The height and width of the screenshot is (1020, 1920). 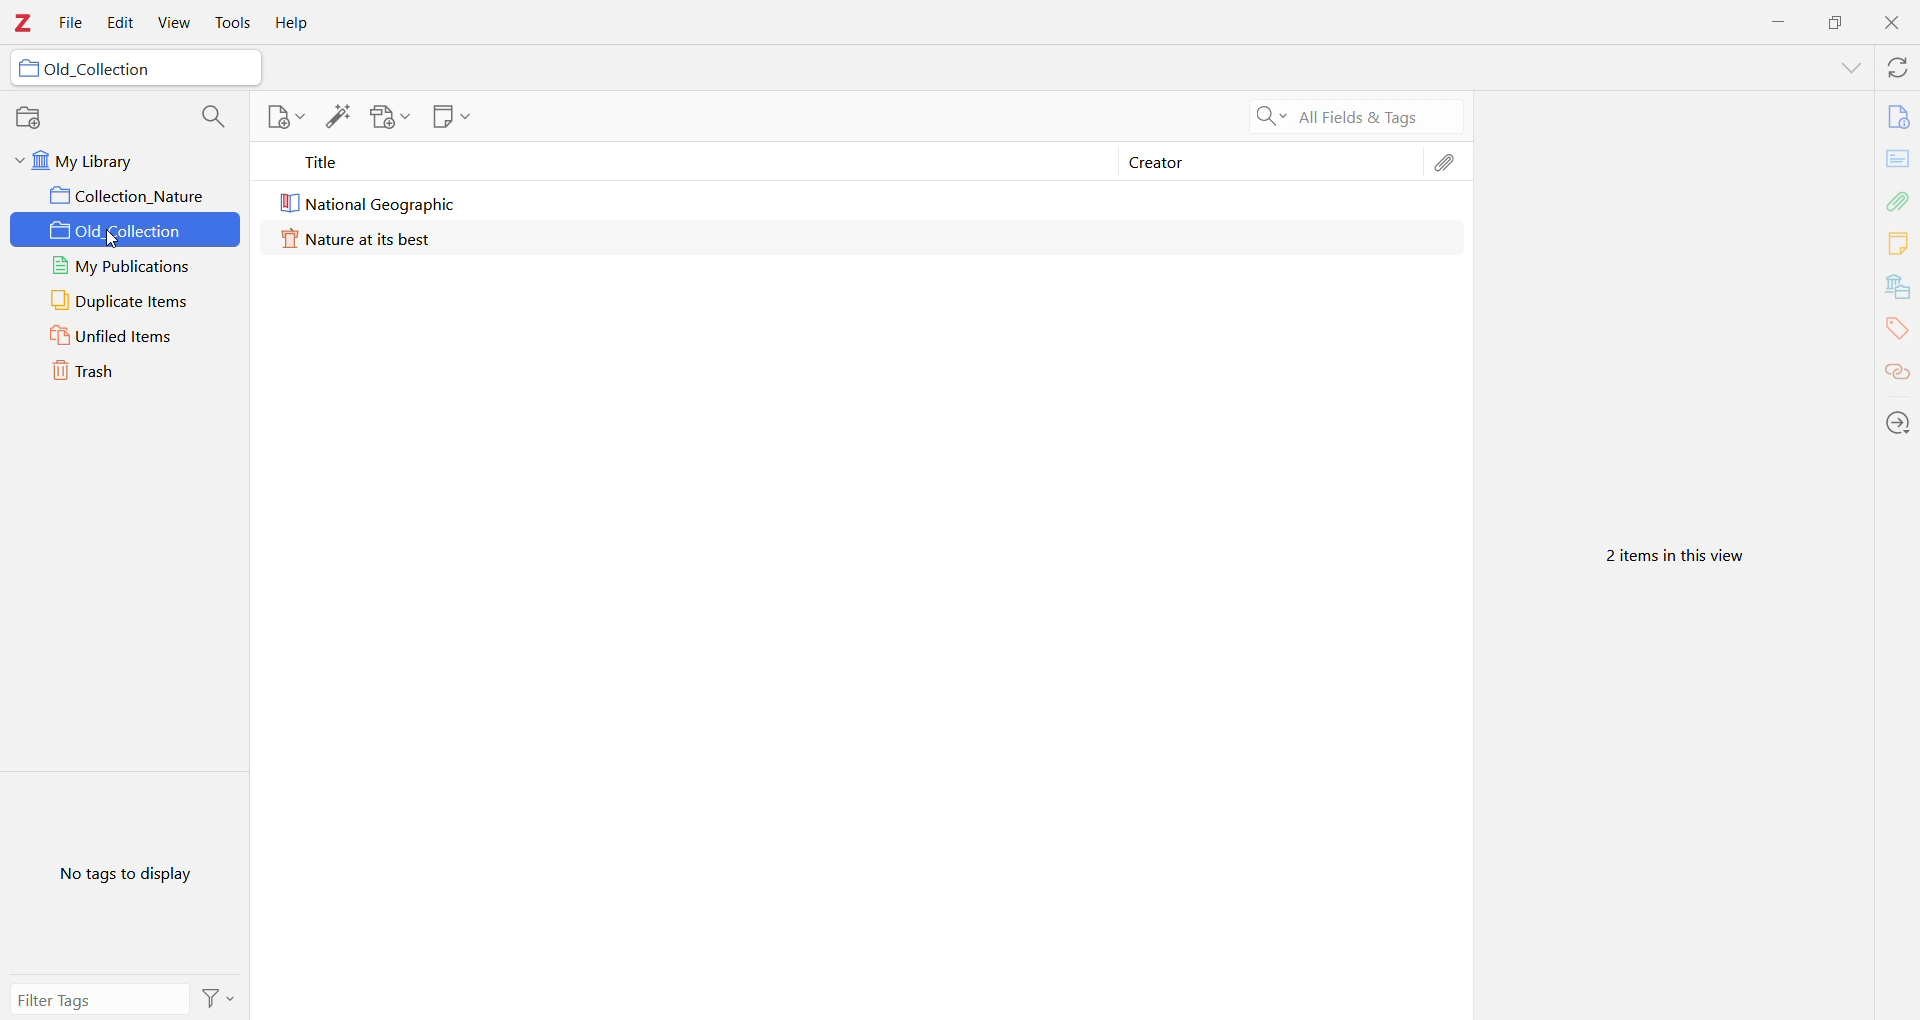 What do you see at coordinates (1685, 557) in the screenshot?
I see `2 items in this view` at bounding box center [1685, 557].